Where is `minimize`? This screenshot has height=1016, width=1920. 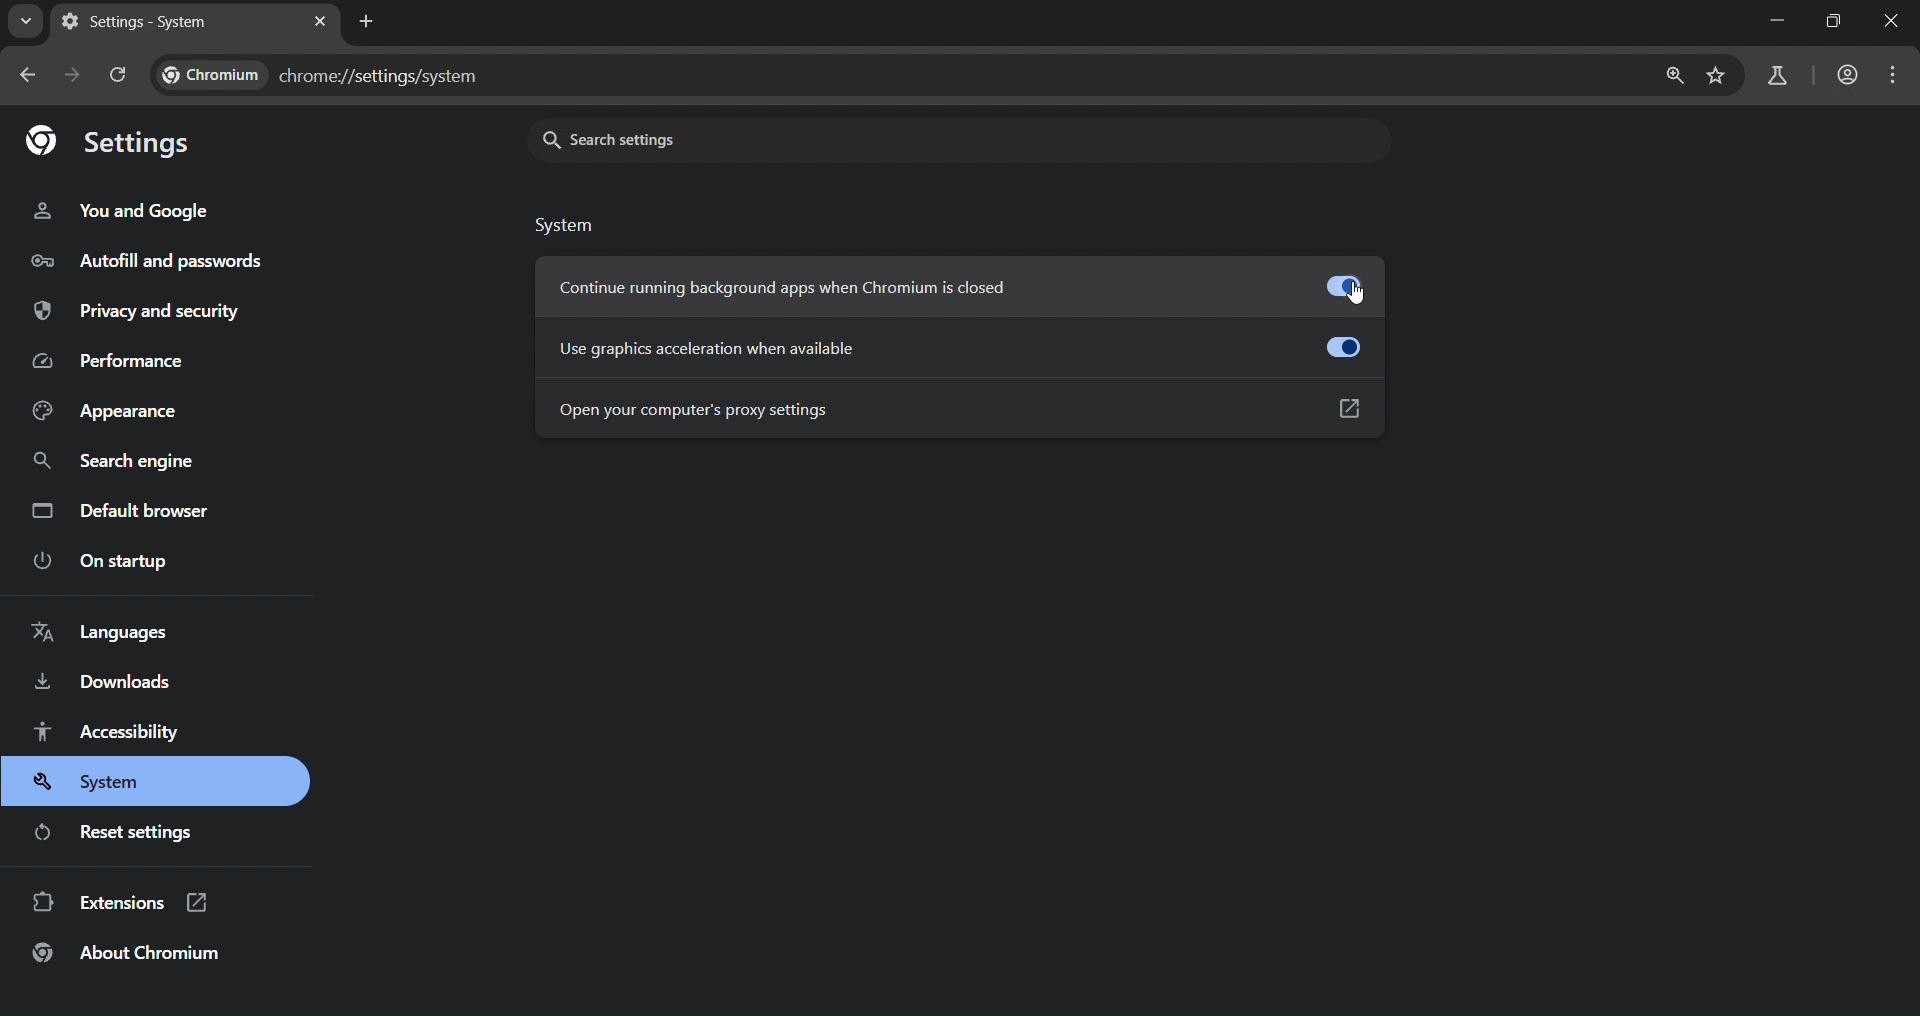 minimize is located at coordinates (1767, 22).